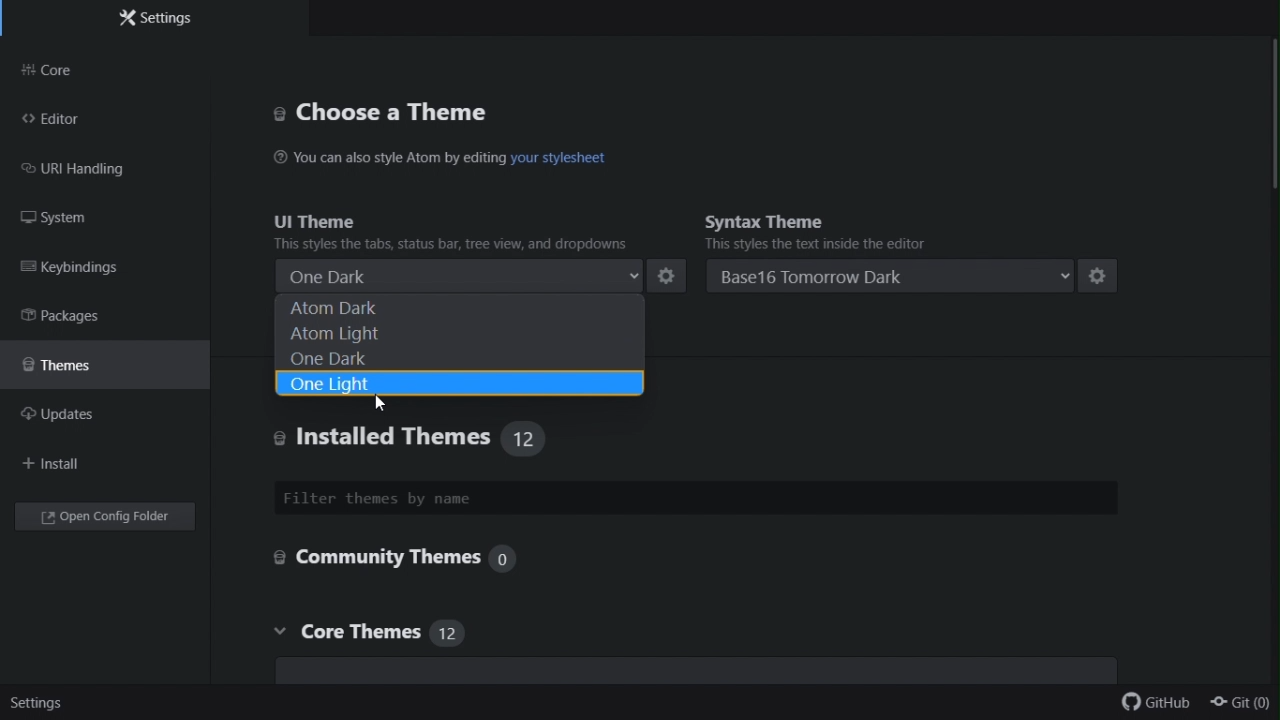 This screenshot has width=1280, height=720. What do you see at coordinates (404, 636) in the screenshot?
I see `Core themes` at bounding box center [404, 636].